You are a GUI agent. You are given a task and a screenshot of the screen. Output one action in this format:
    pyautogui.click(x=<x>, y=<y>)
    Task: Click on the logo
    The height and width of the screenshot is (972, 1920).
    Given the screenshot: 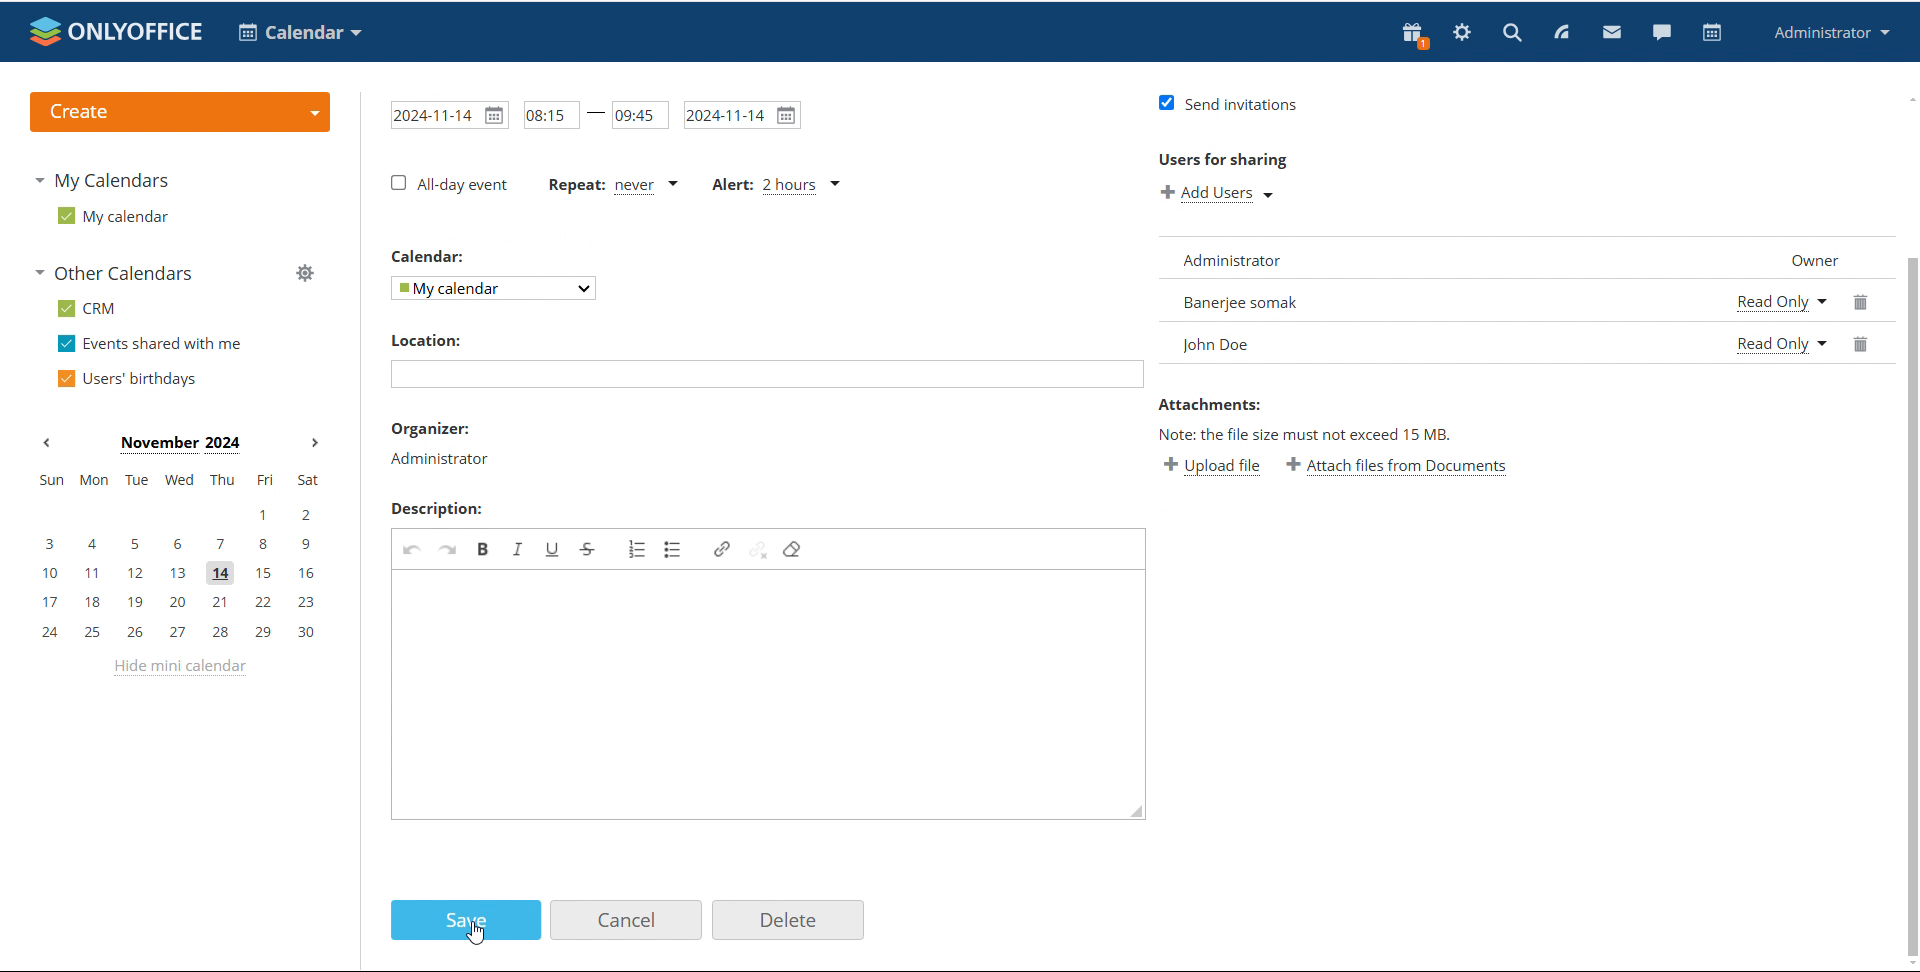 What is the action you would take?
    pyautogui.click(x=117, y=31)
    